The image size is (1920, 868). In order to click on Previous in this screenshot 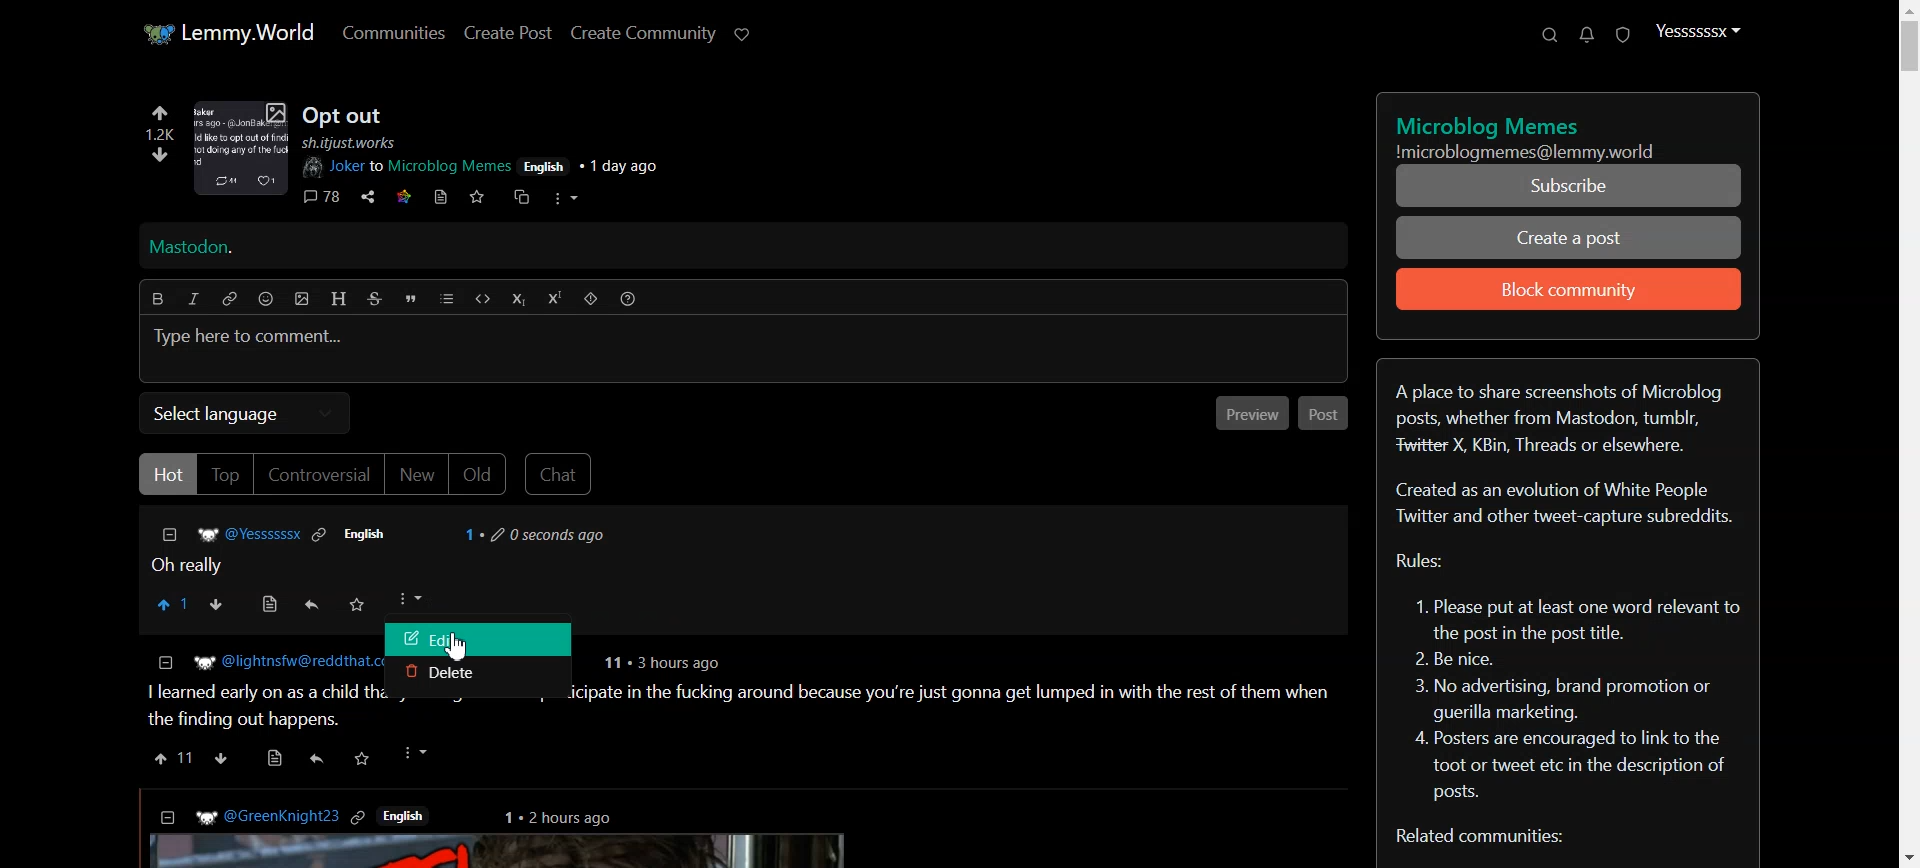, I will do `click(1250, 412)`.